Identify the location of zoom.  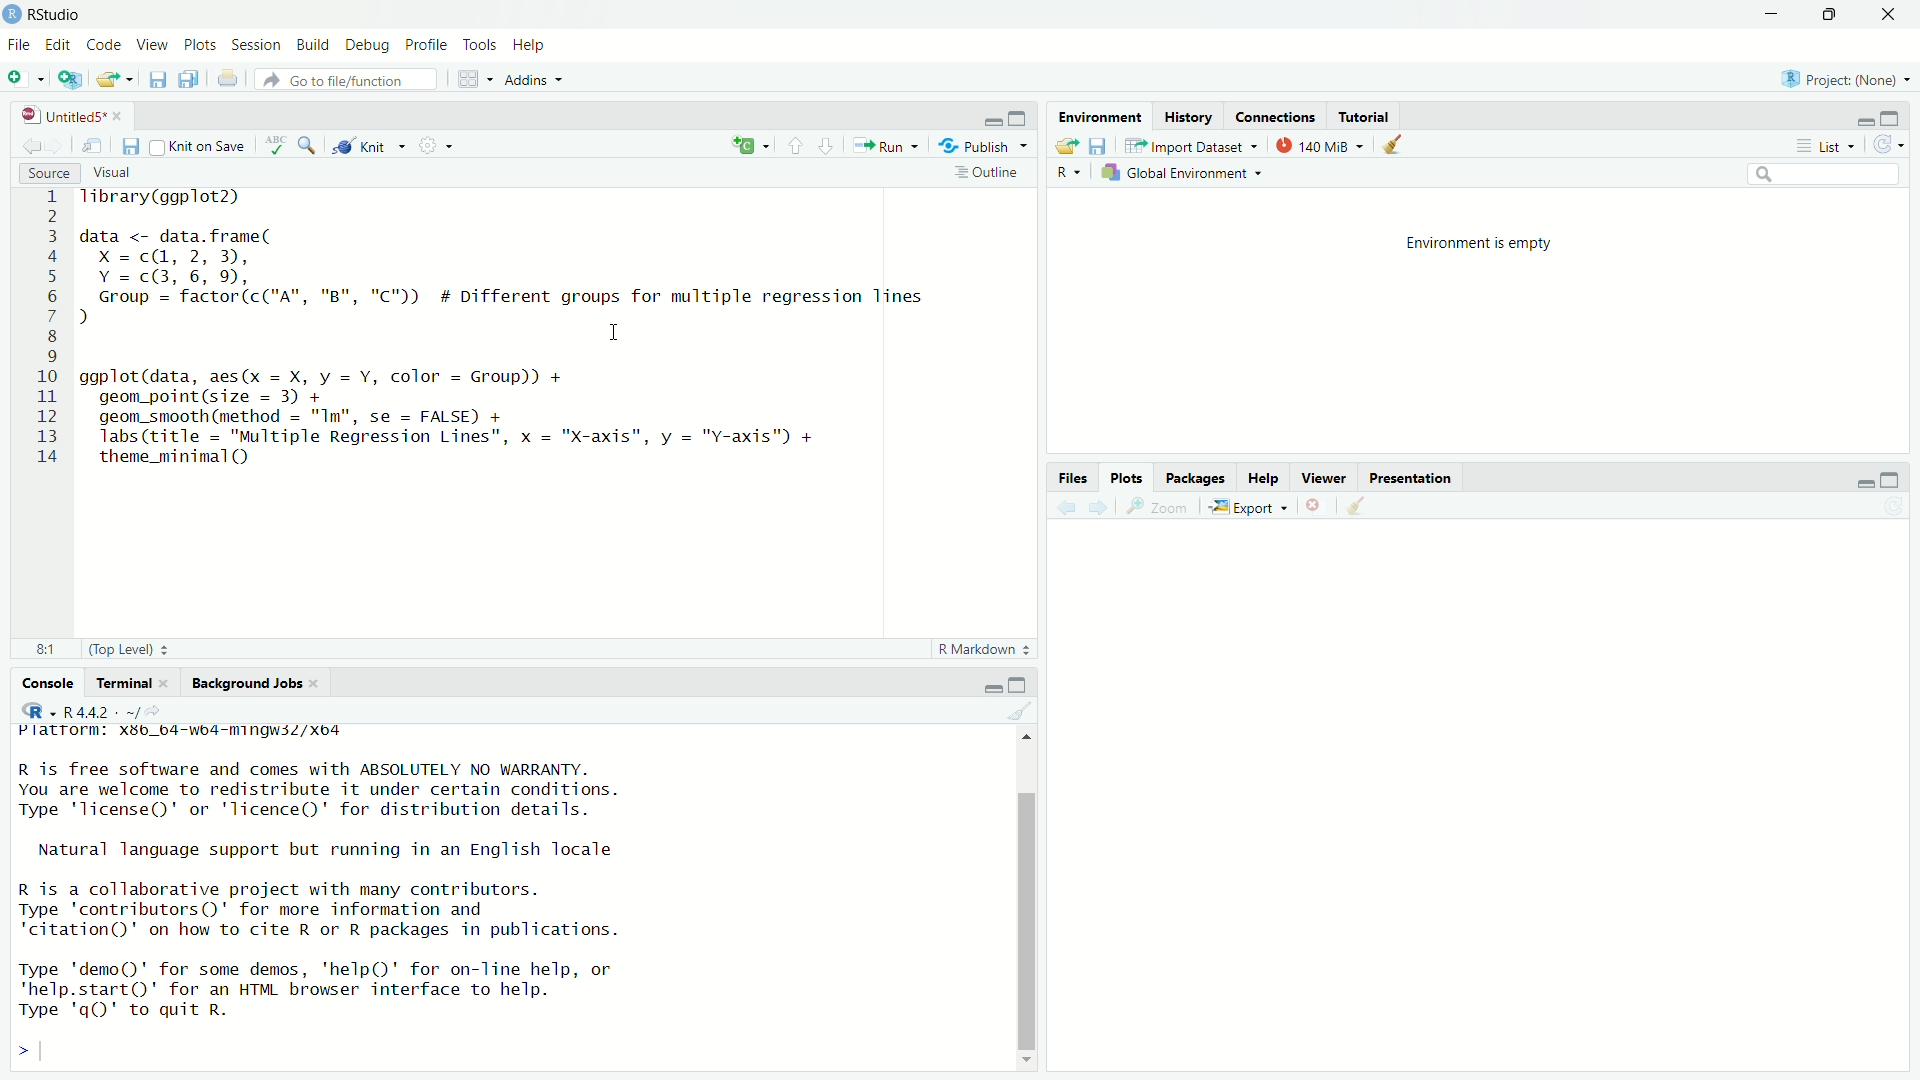
(306, 145).